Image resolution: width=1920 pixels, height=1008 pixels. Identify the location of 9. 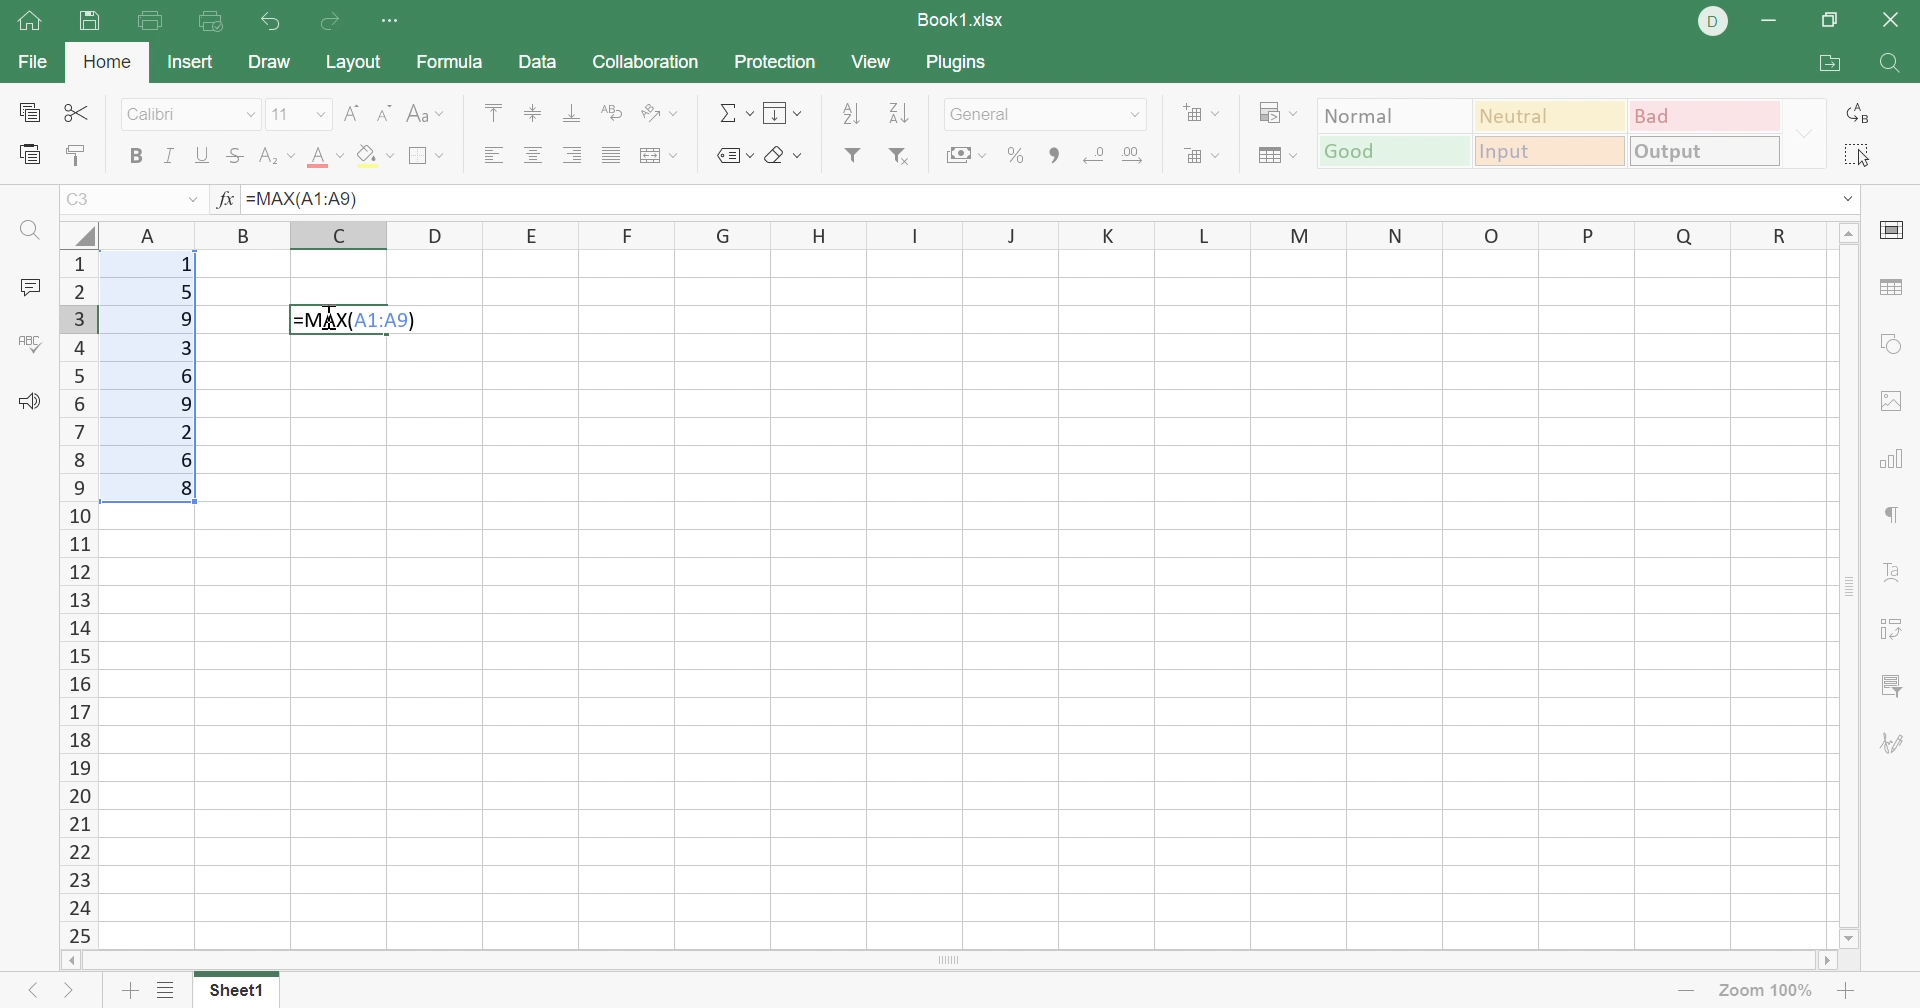
(187, 322).